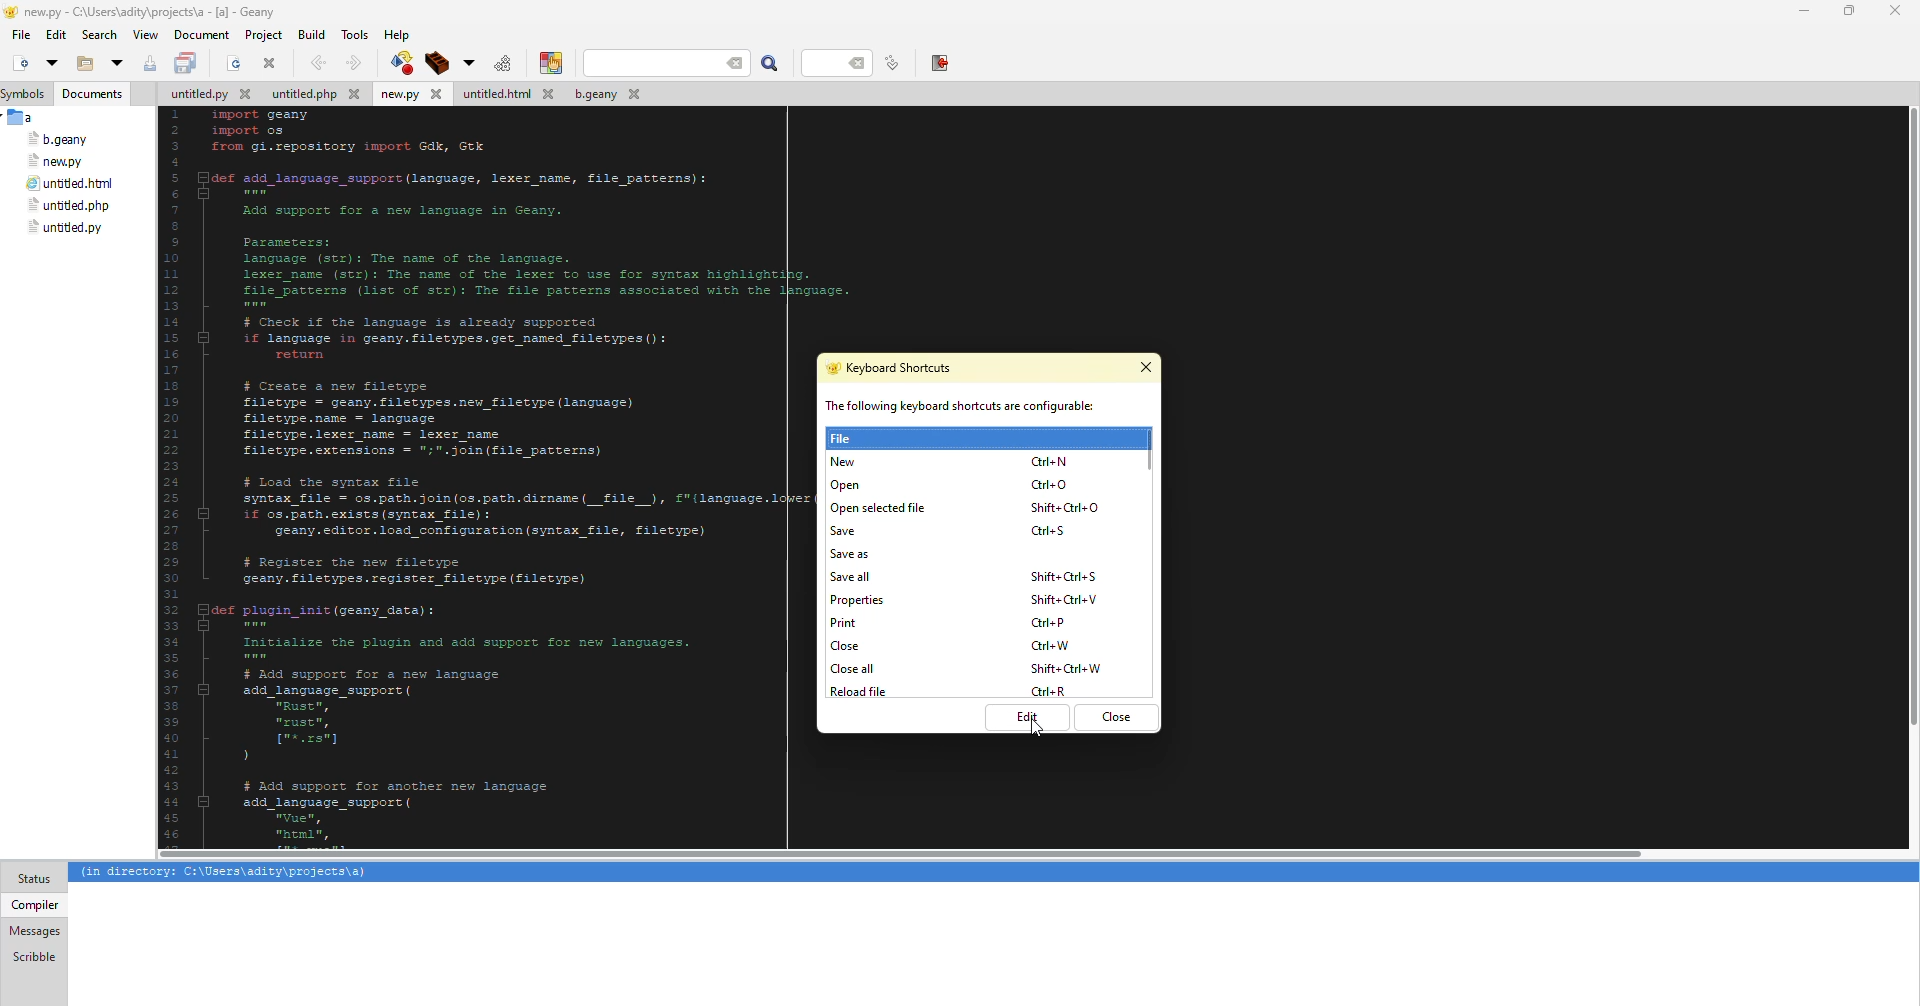 This screenshot has height=1006, width=1920. I want to click on shortcut, so click(1065, 575).